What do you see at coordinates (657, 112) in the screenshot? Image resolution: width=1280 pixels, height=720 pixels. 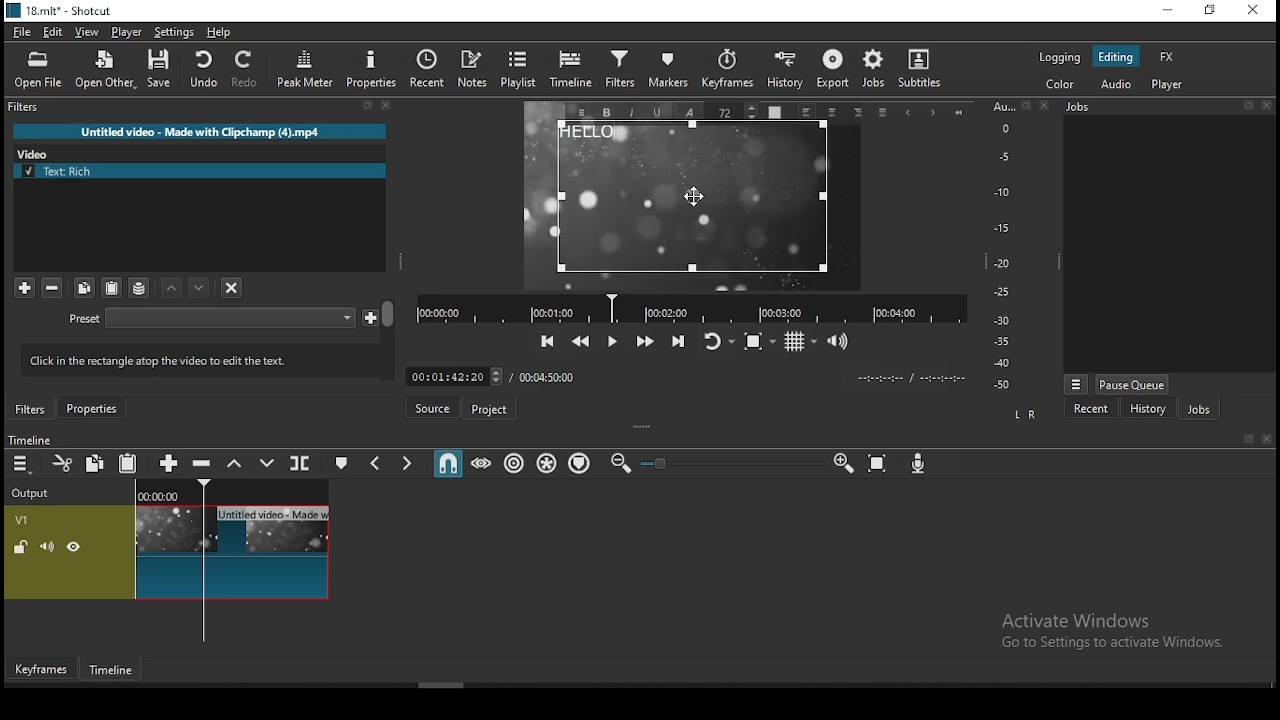 I see `Underline` at bounding box center [657, 112].